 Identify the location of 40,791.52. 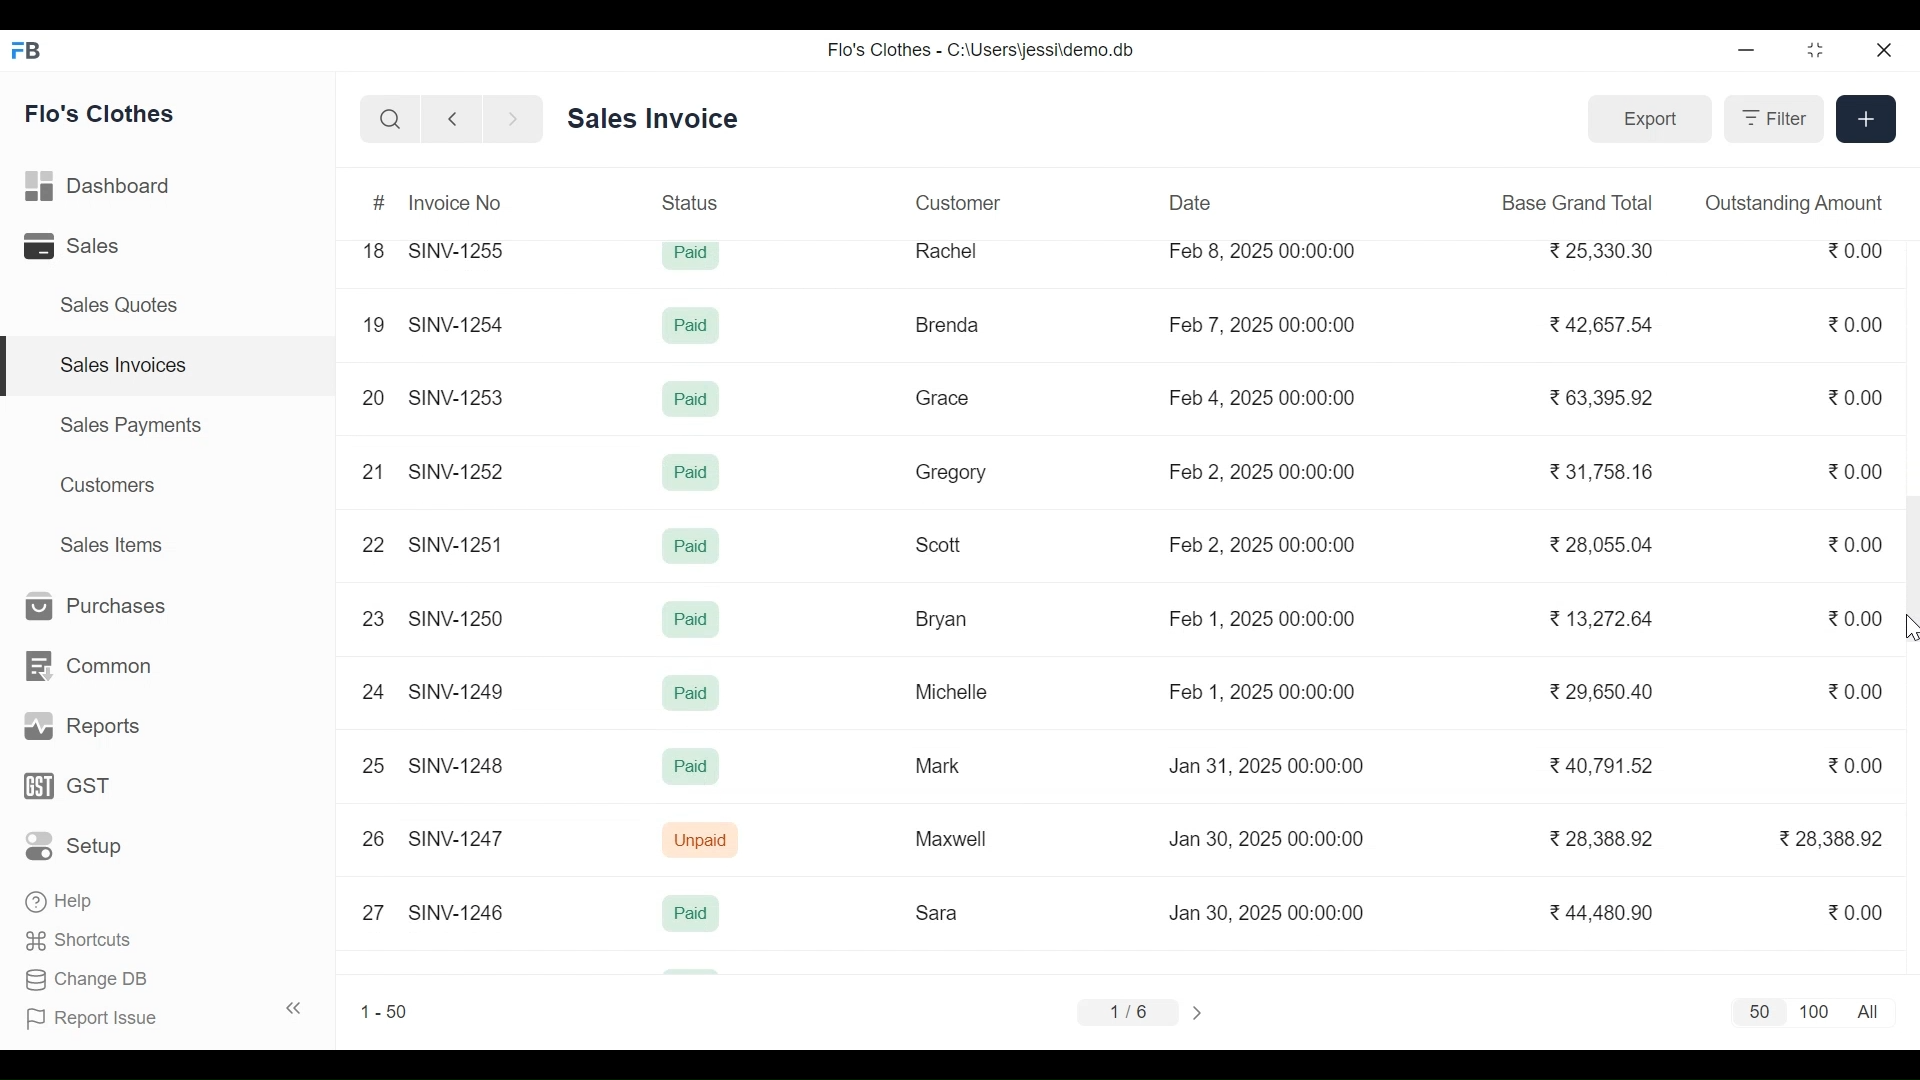
(1605, 767).